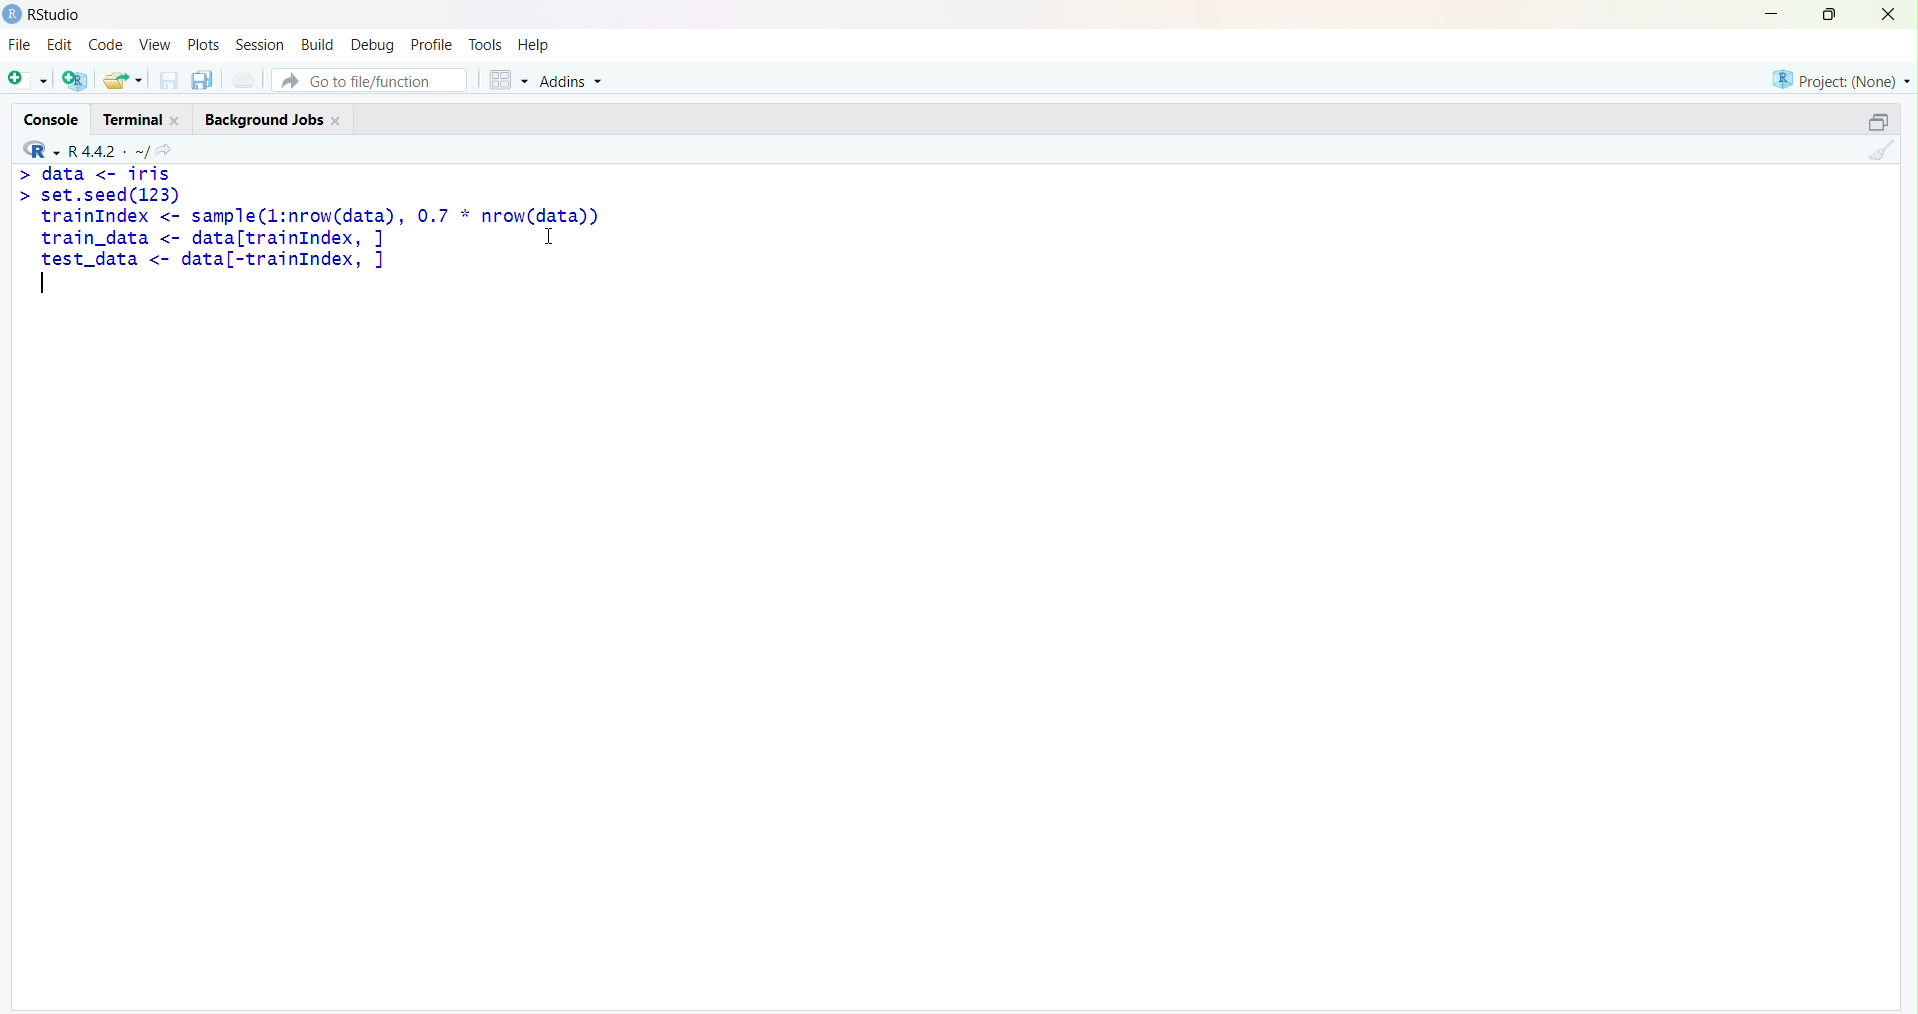 The image size is (1918, 1014). What do you see at coordinates (200, 77) in the screenshot?
I see `Save all open documents (Ctrl + Alt + S)` at bounding box center [200, 77].